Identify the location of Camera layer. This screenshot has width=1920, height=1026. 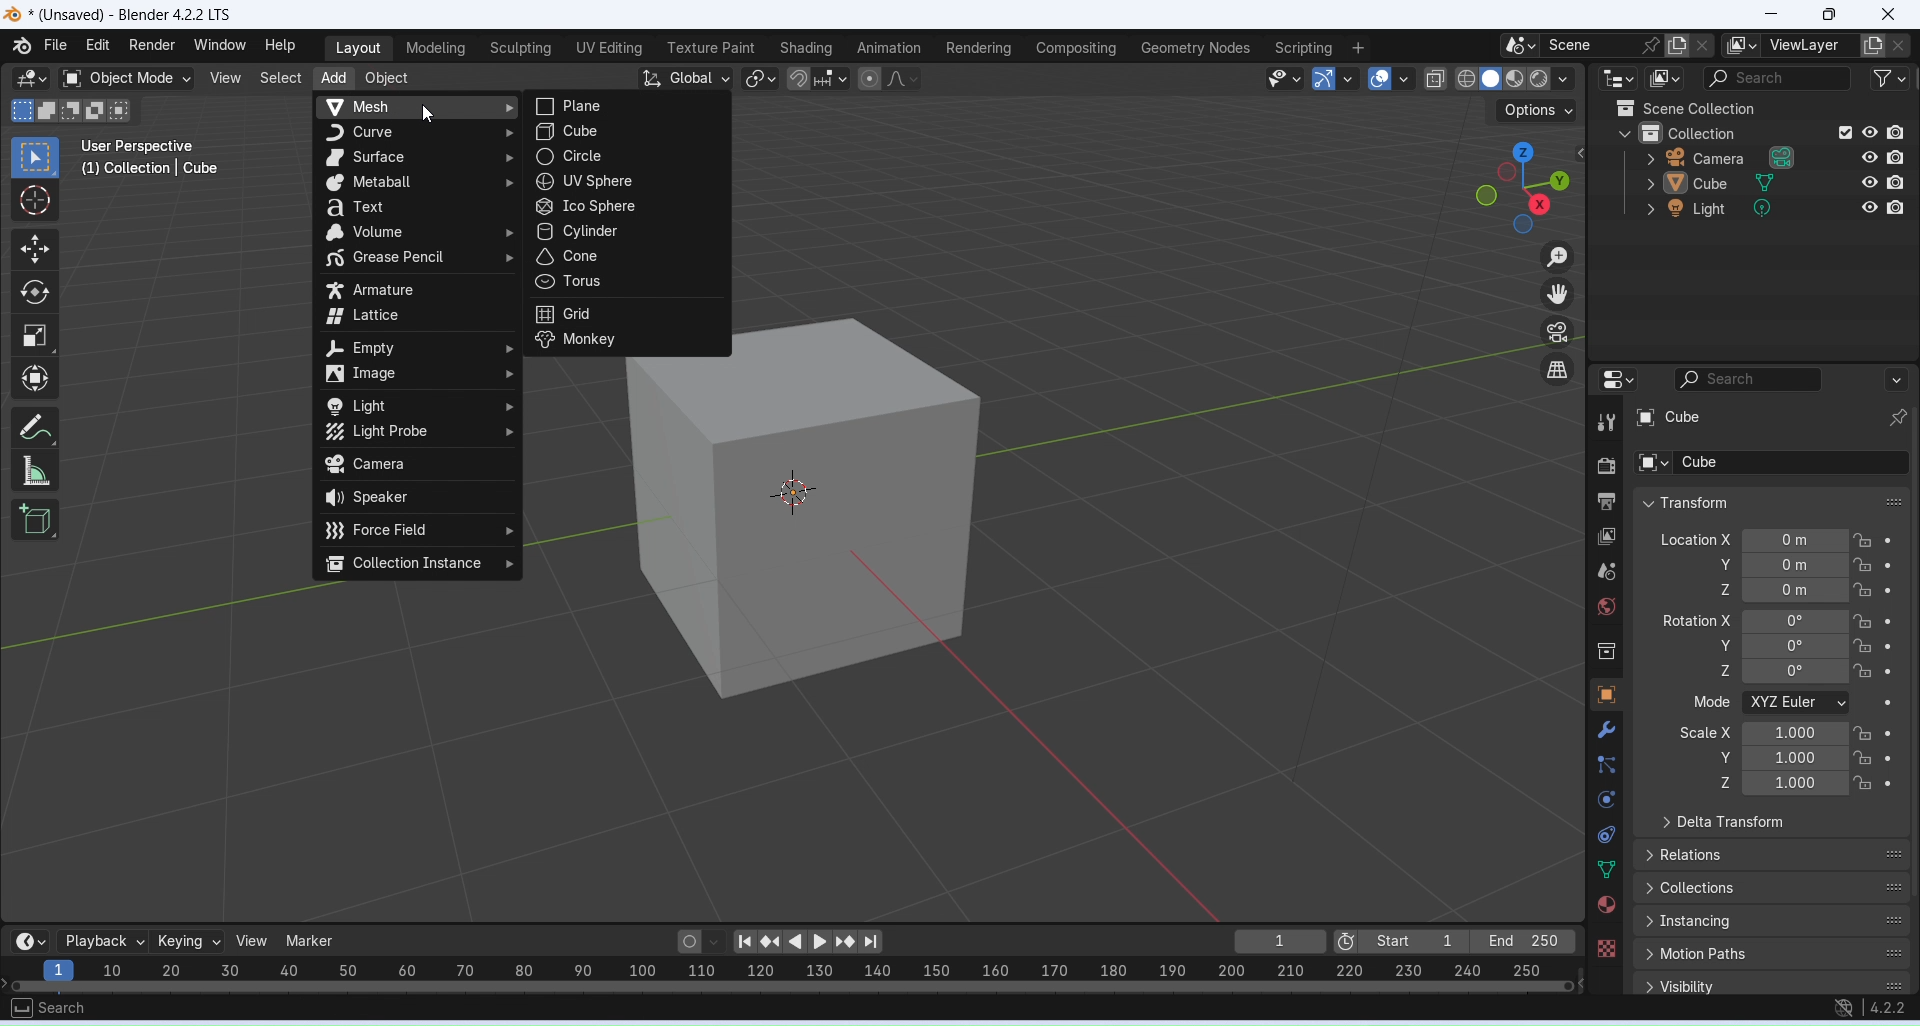
(1771, 156).